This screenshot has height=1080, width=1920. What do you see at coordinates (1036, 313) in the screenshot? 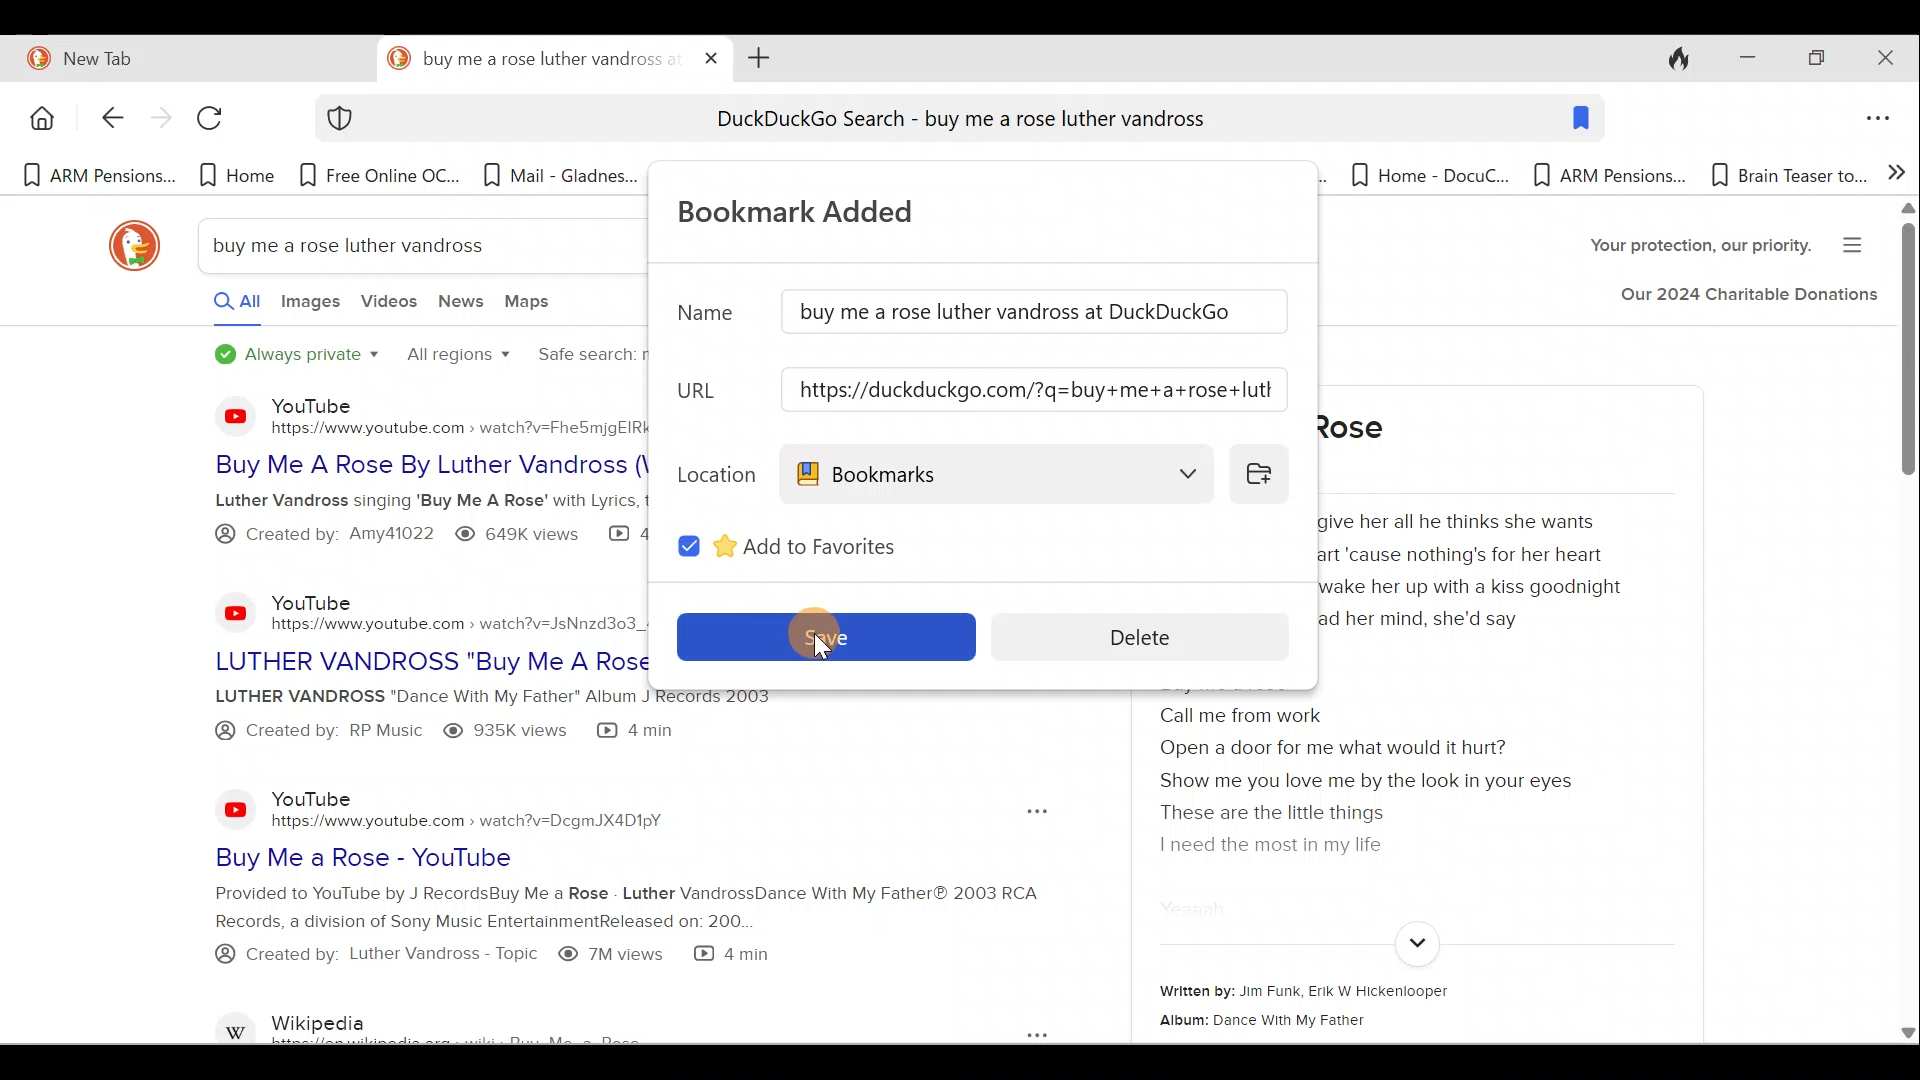
I see `buy me a rose luther vandross at DuckDuckGojll` at bounding box center [1036, 313].